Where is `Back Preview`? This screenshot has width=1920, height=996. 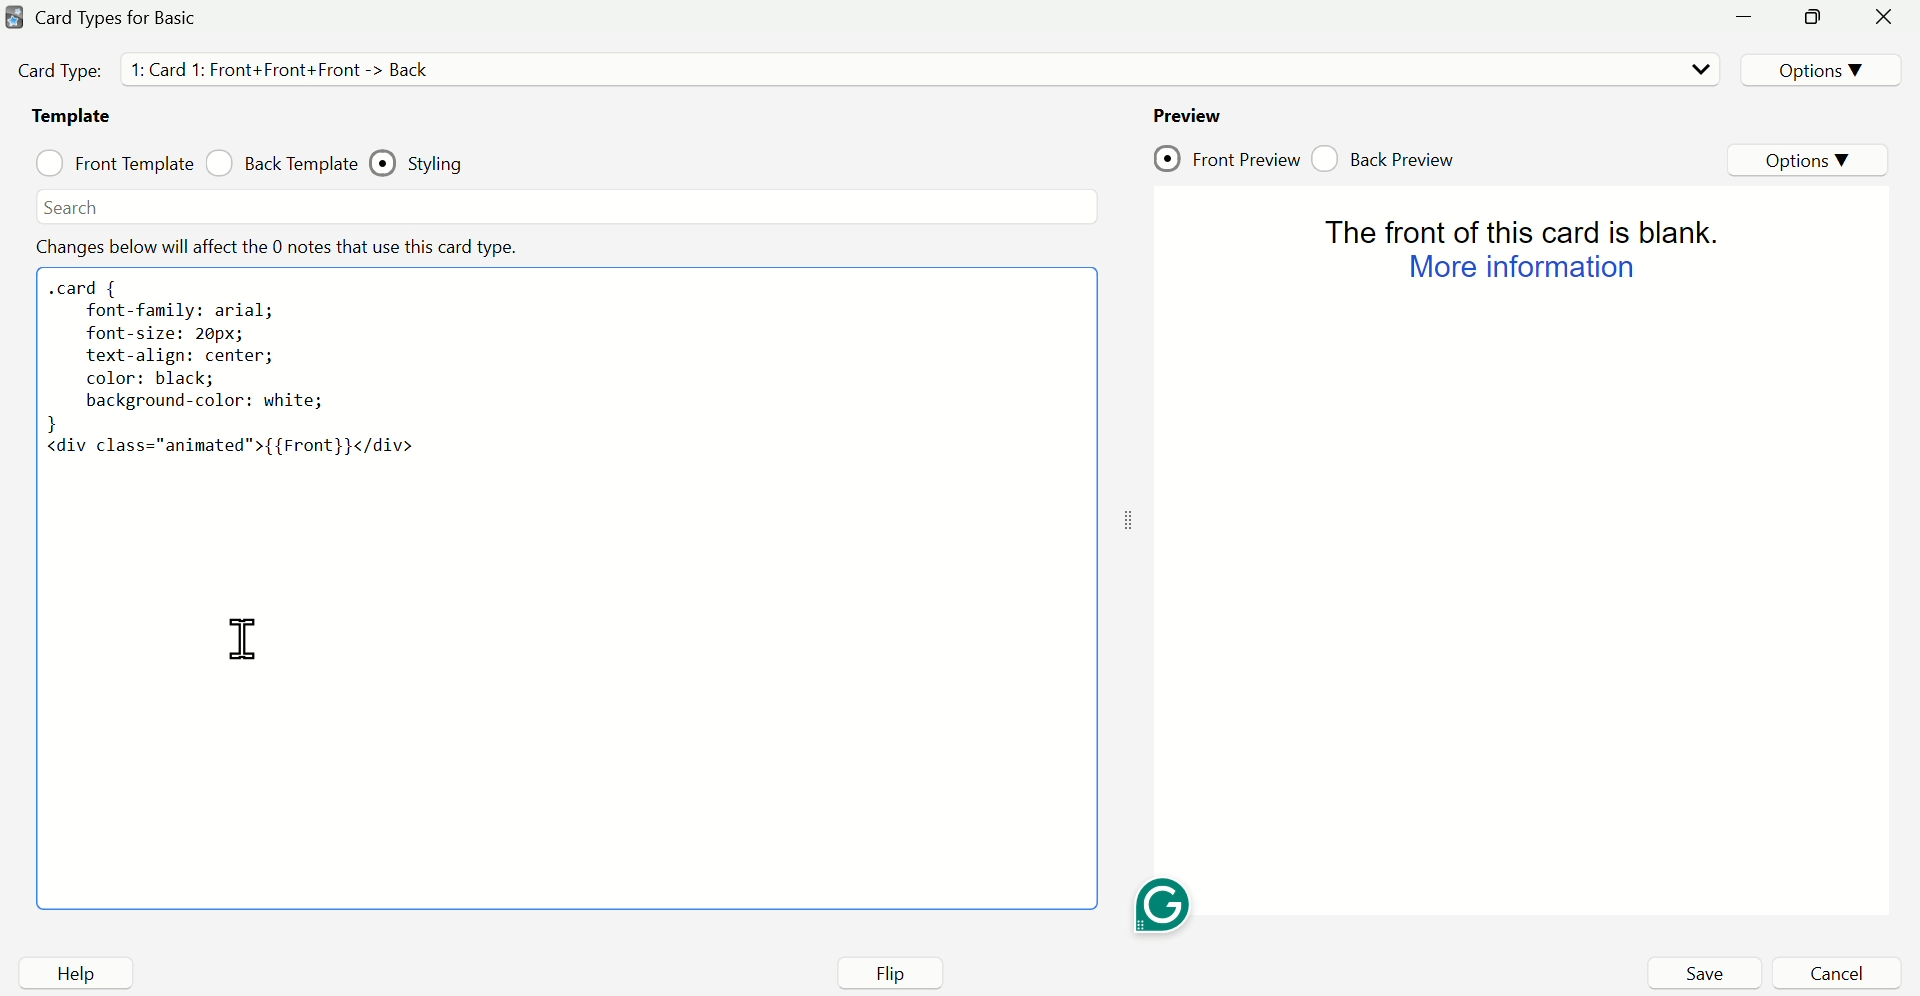 Back Preview is located at coordinates (1393, 155).